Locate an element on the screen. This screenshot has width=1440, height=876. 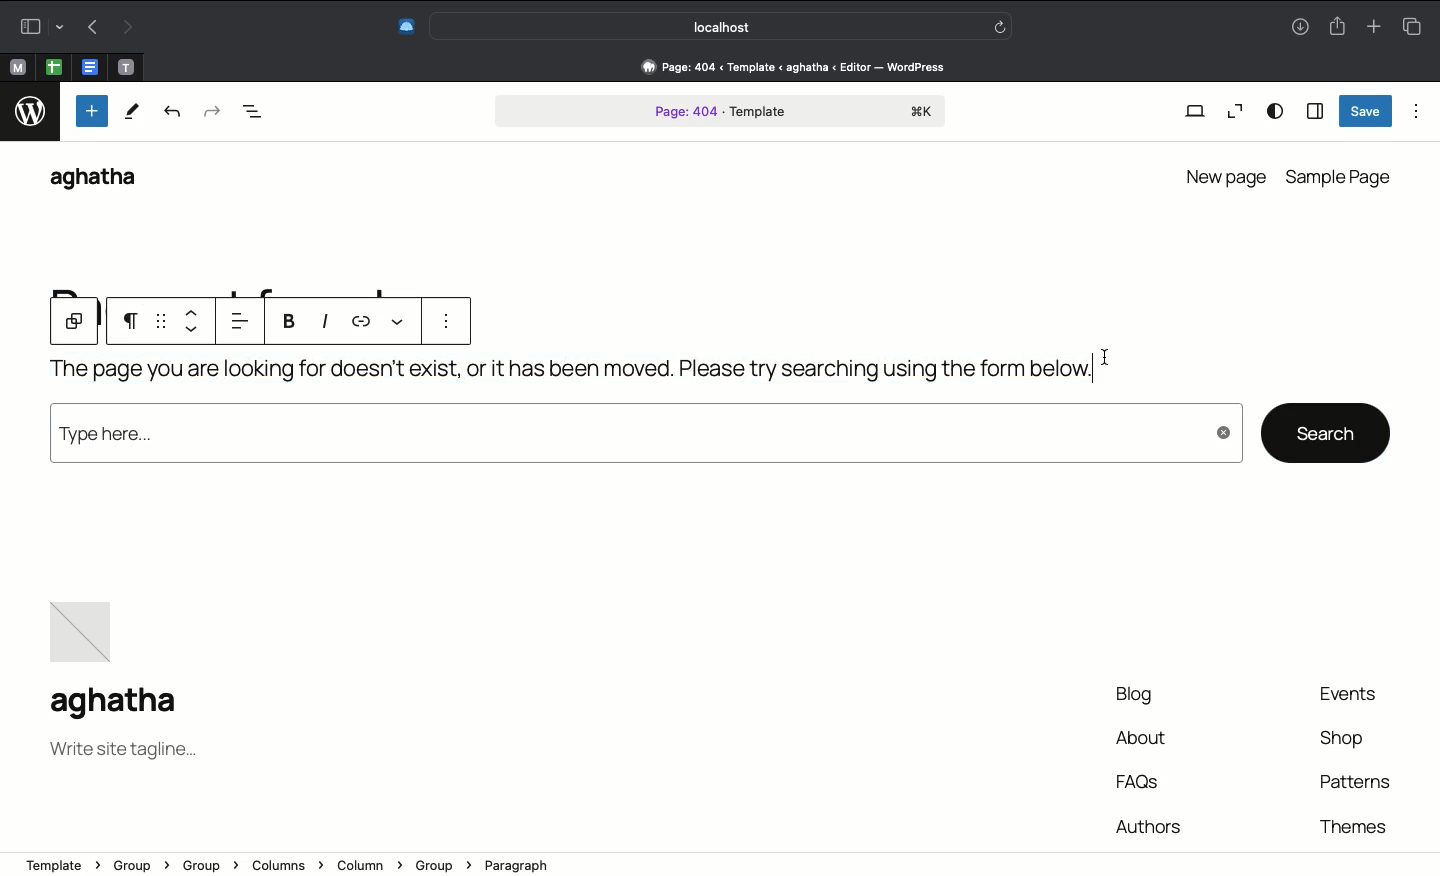
Save is located at coordinates (1366, 111).